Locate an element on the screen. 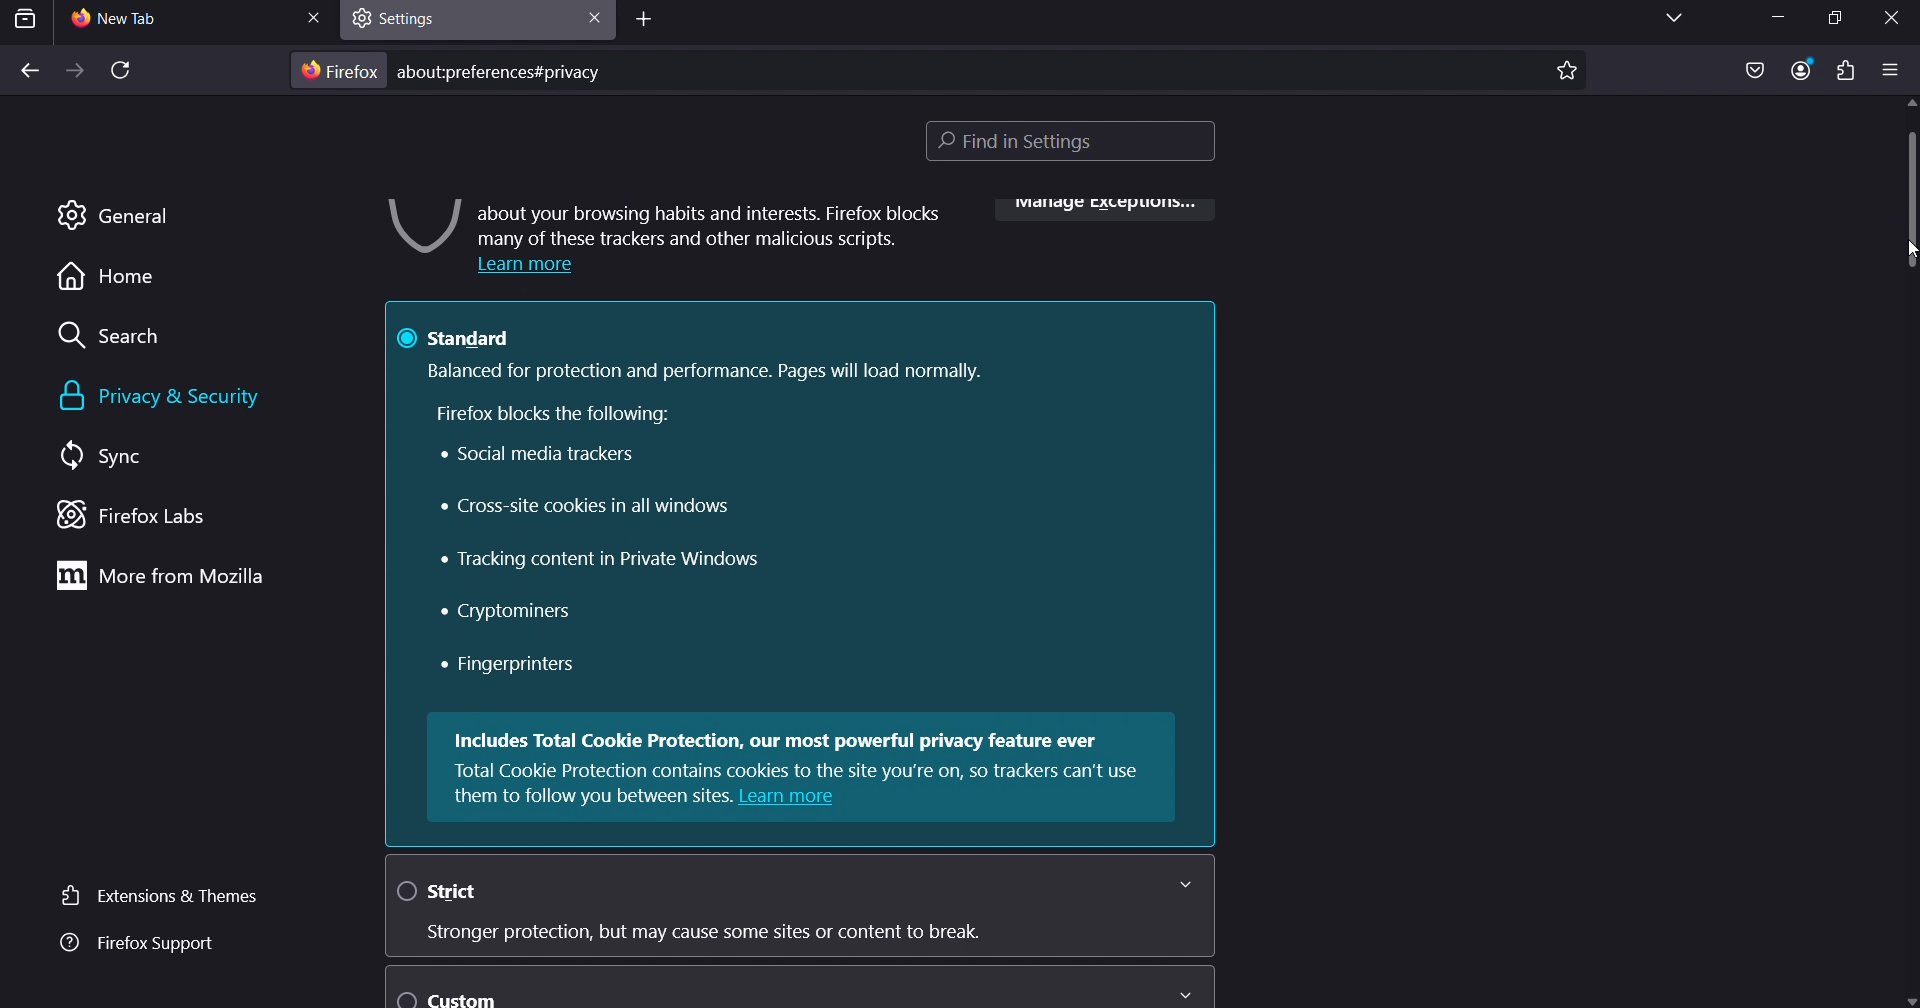  strict Stronger protection, but may cause some sites or content to break. is located at coordinates (799, 906).